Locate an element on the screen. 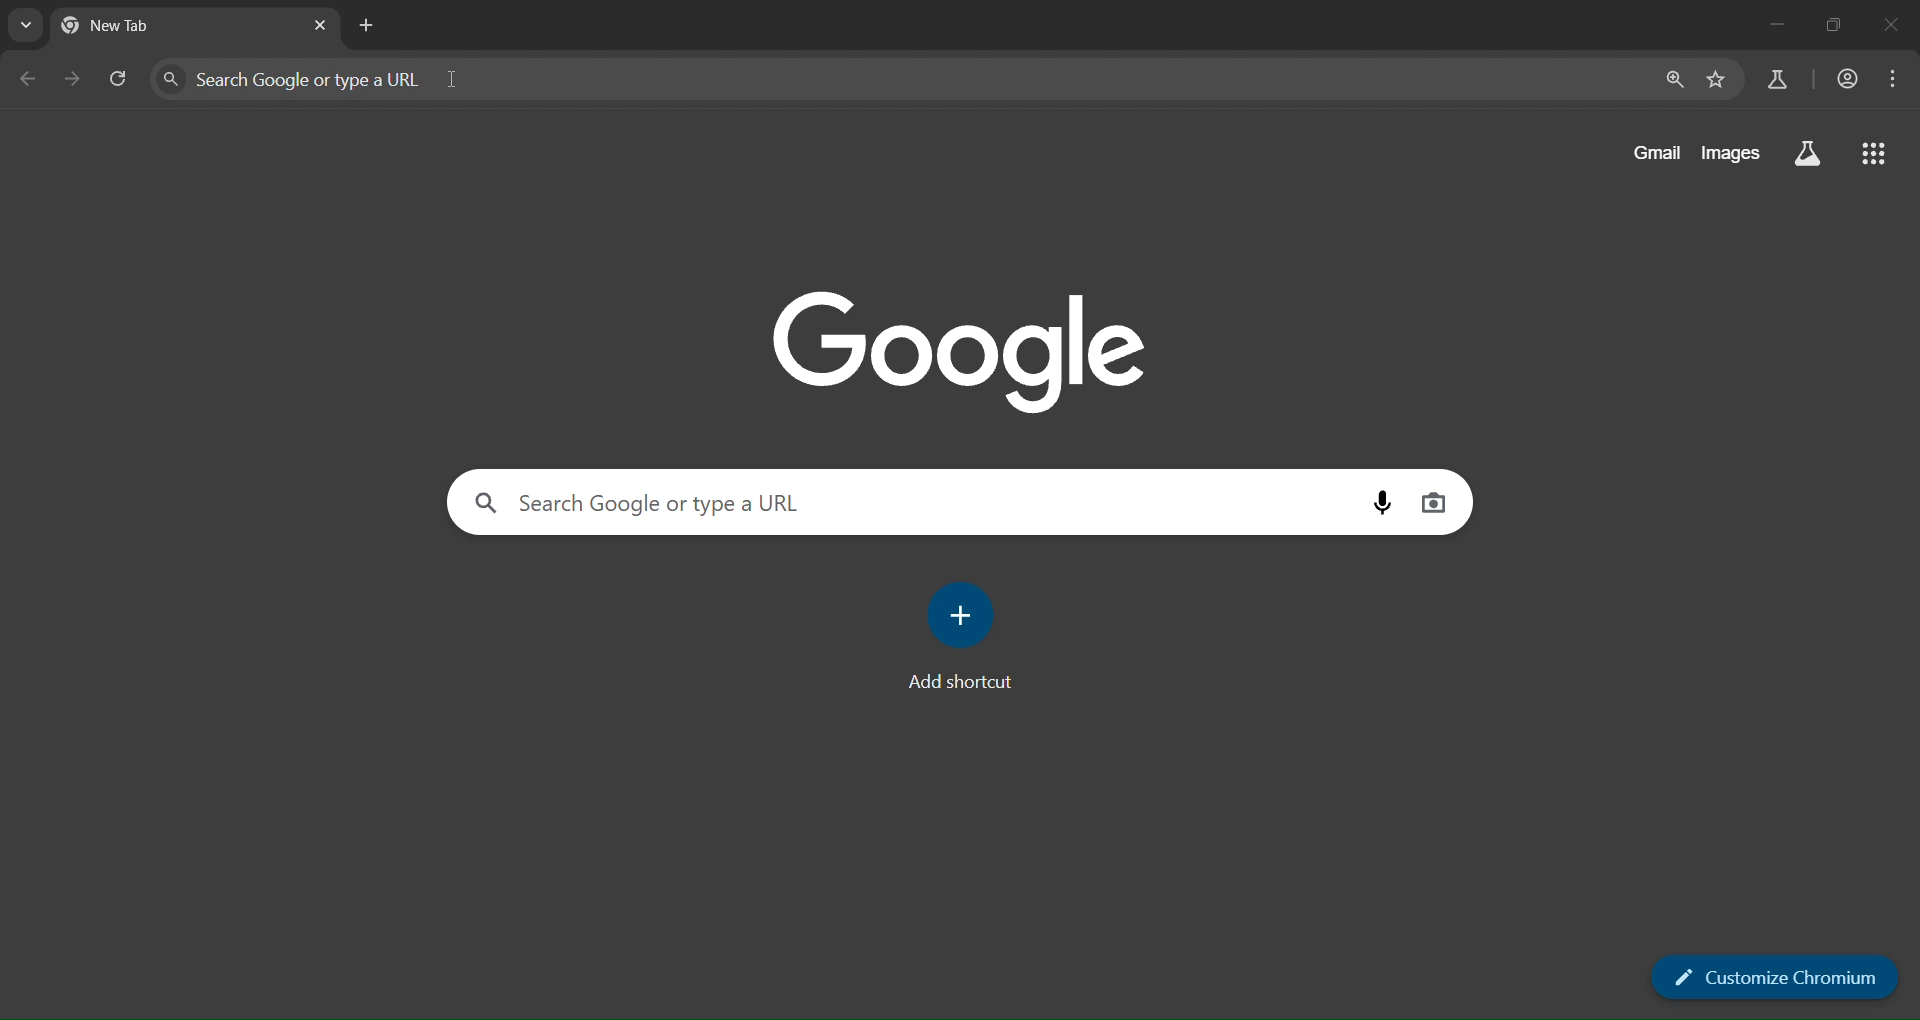  google apps is located at coordinates (1876, 152).